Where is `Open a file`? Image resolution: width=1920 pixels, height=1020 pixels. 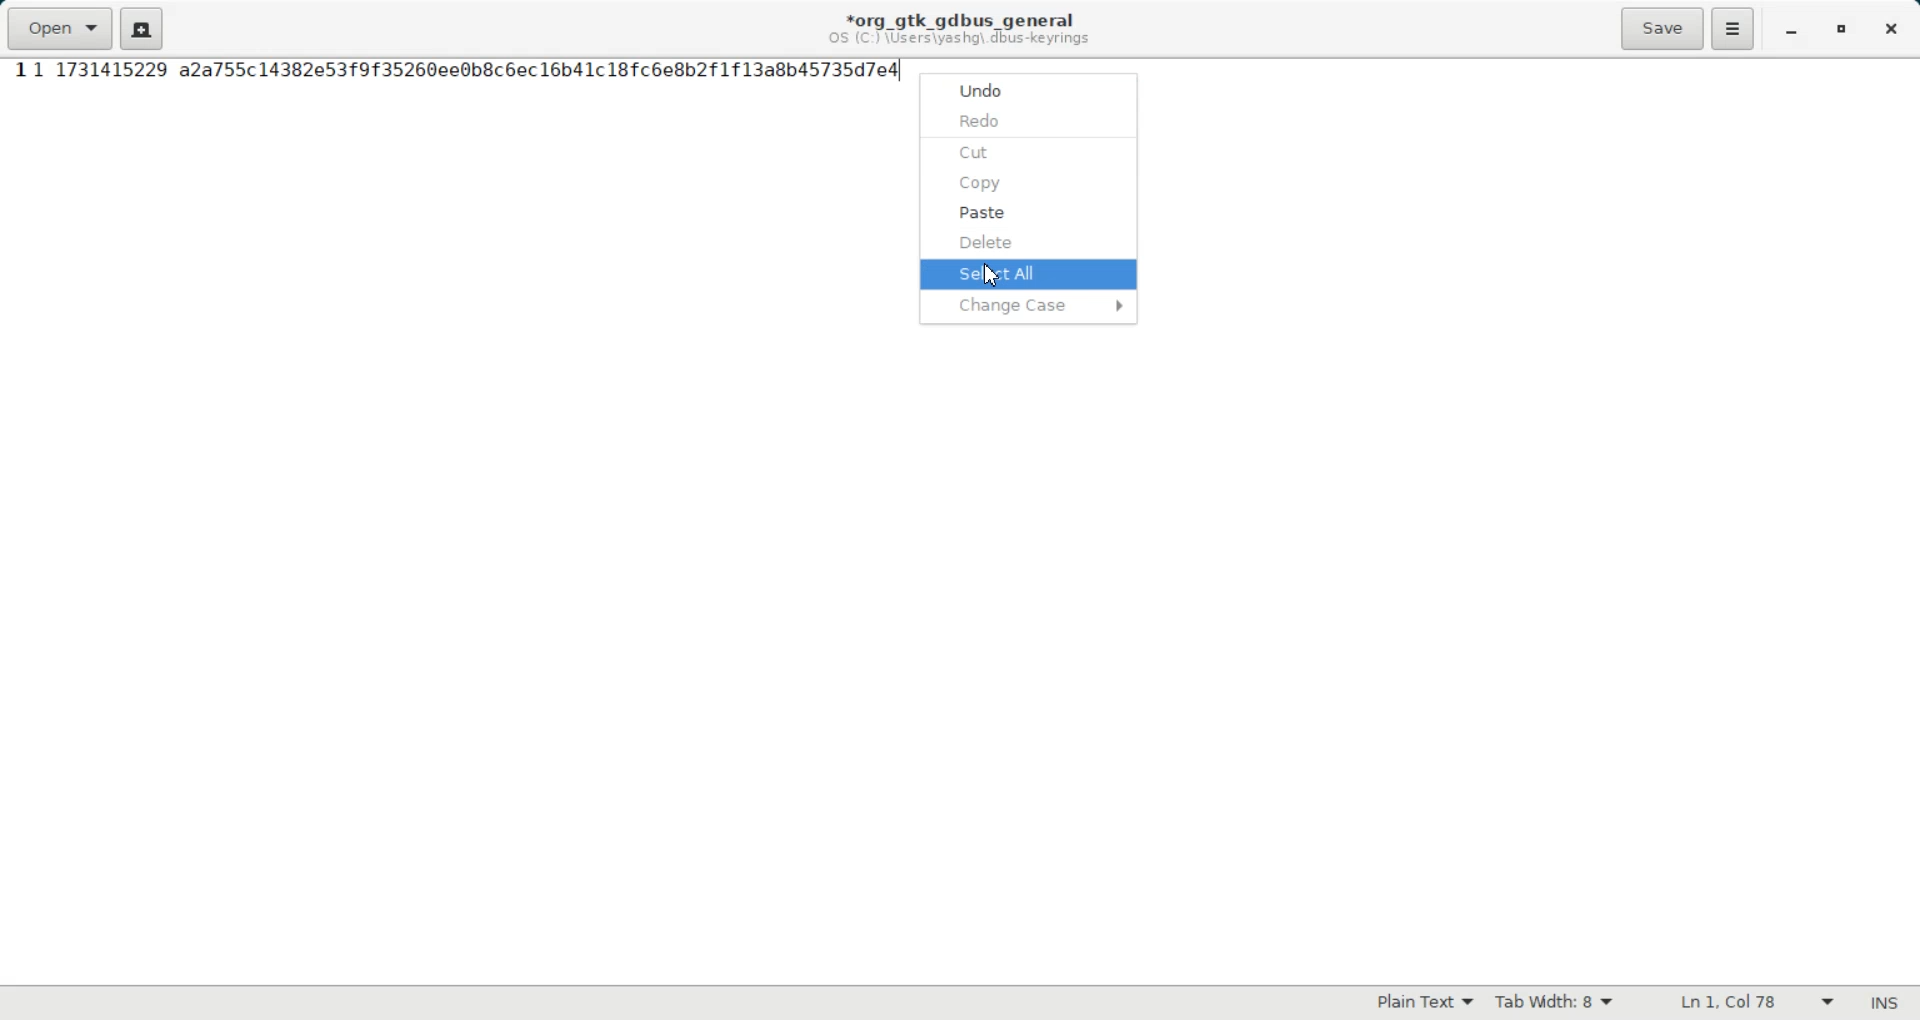 Open a file is located at coordinates (58, 28).